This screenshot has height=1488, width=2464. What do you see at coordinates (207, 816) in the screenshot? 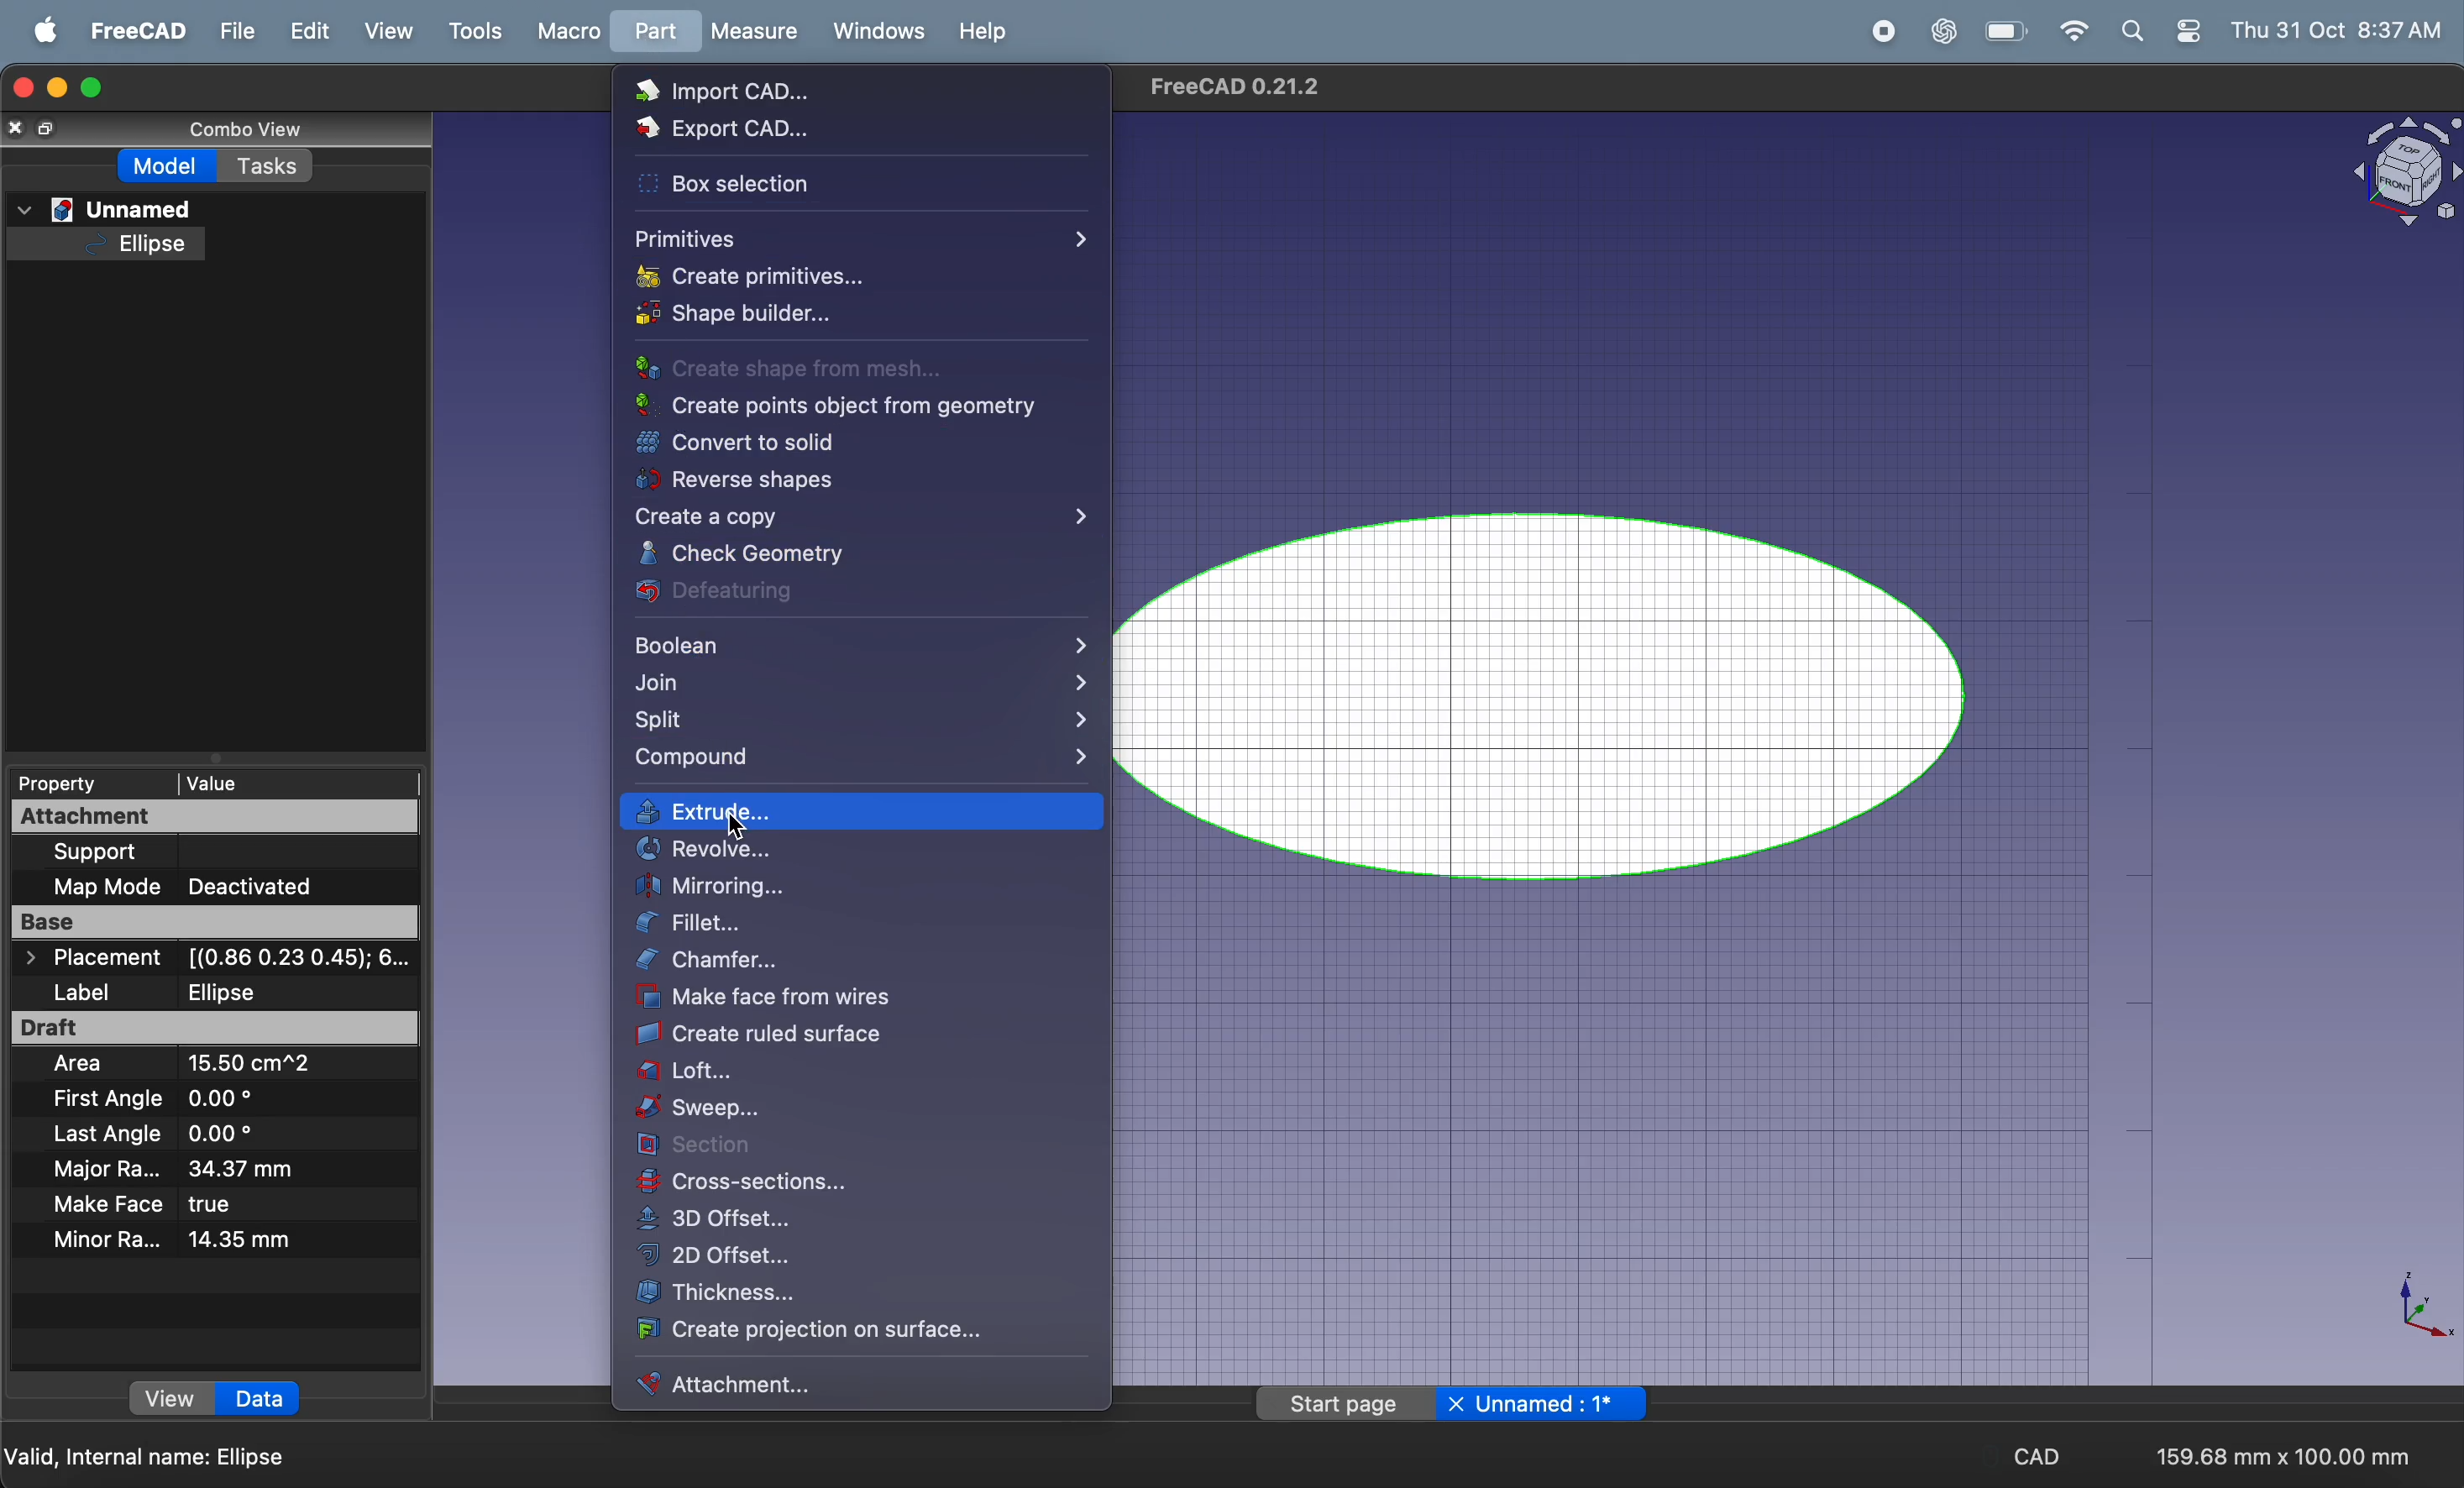
I see `attachment` at bounding box center [207, 816].